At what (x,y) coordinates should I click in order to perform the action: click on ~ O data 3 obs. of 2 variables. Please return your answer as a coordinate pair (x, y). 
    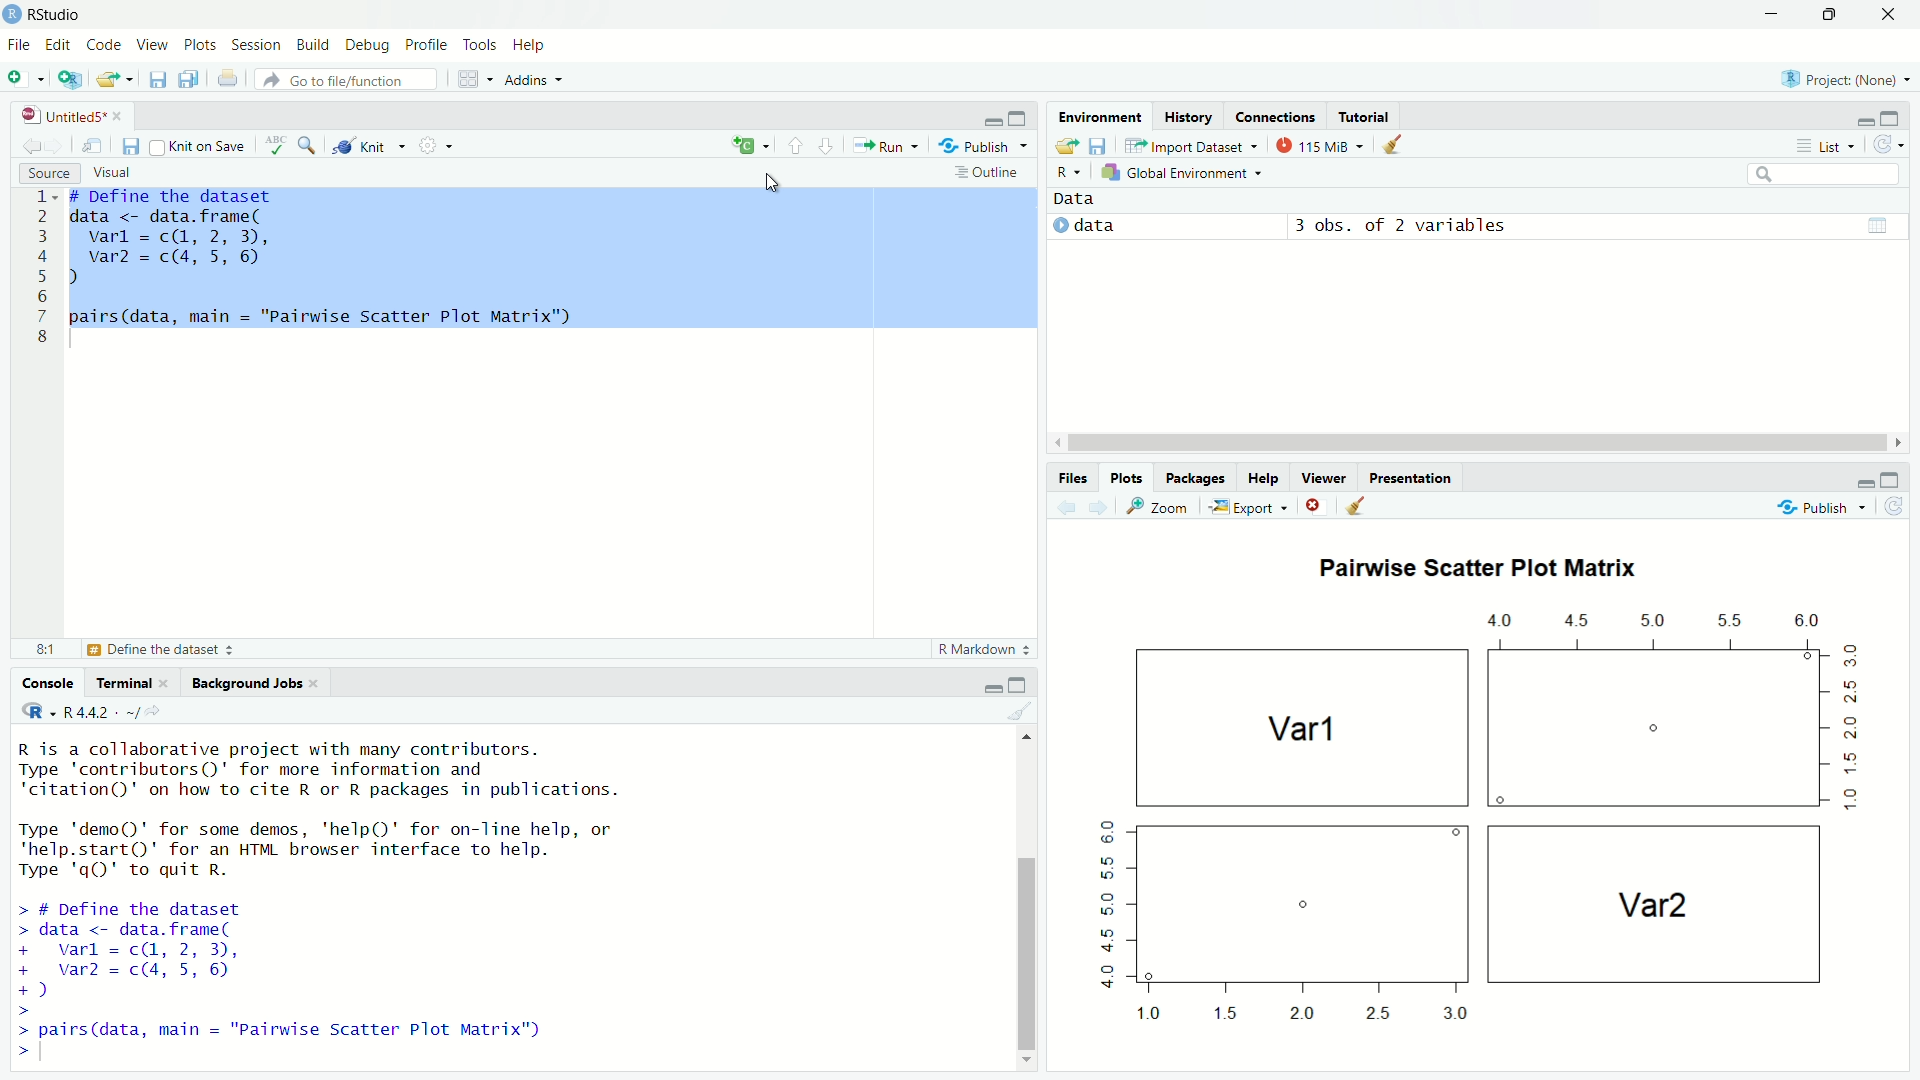
    Looking at the image, I should click on (1283, 227).